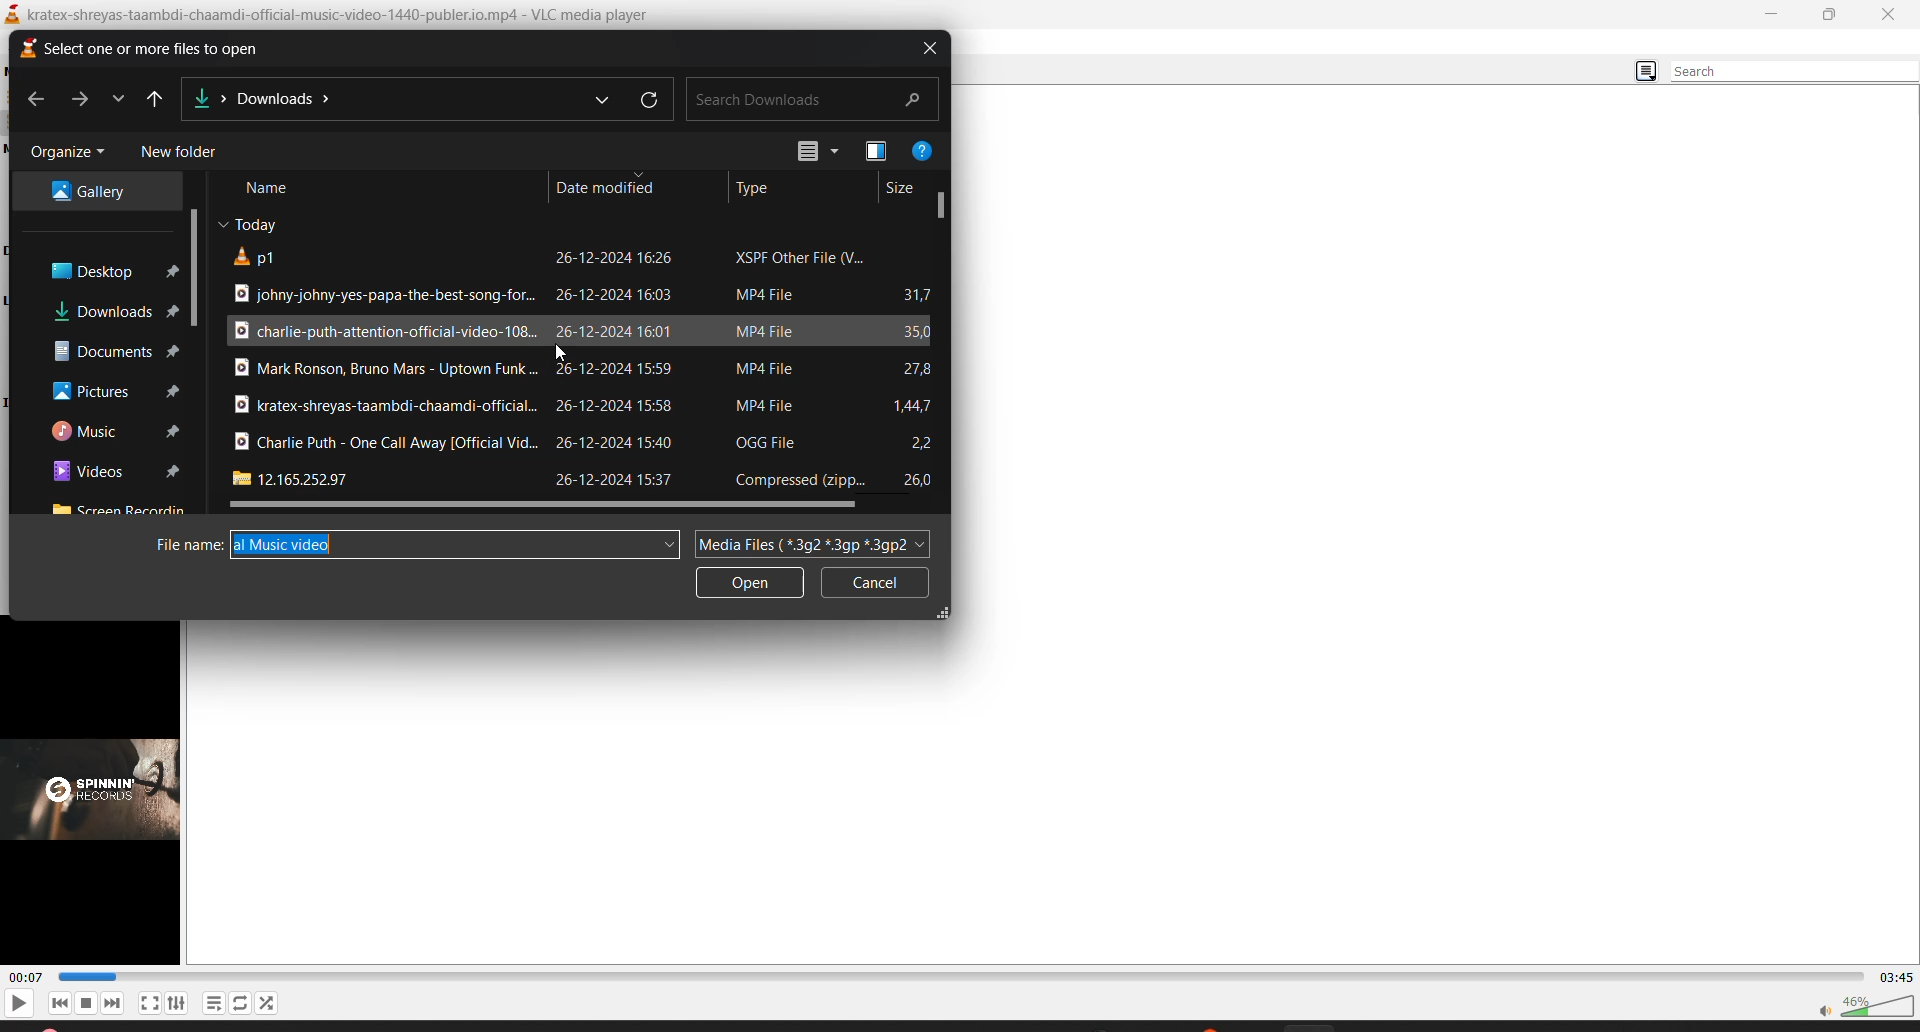 Image resolution: width=1920 pixels, height=1032 pixels. What do you see at coordinates (276, 226) in the screenshot?
I see `Today` at bounding box center [276, 226].